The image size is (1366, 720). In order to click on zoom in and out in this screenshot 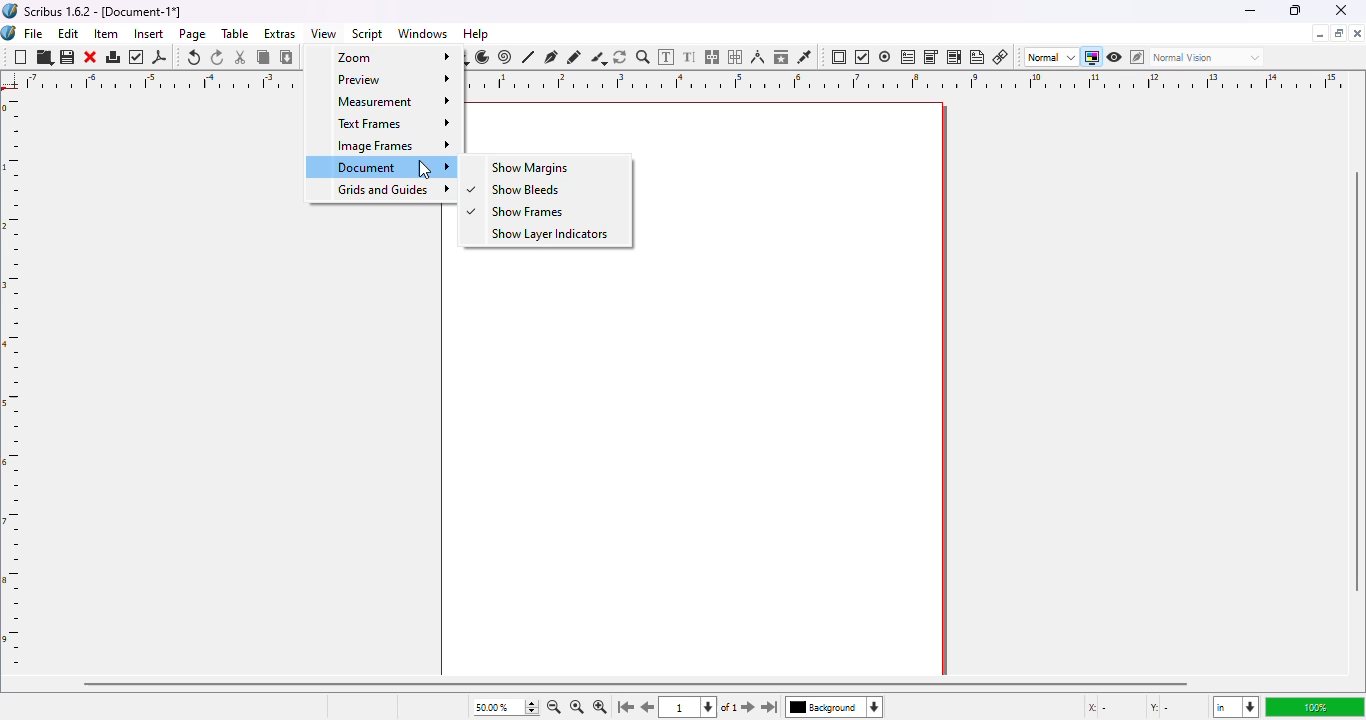, I will do `click(530, 707)`.